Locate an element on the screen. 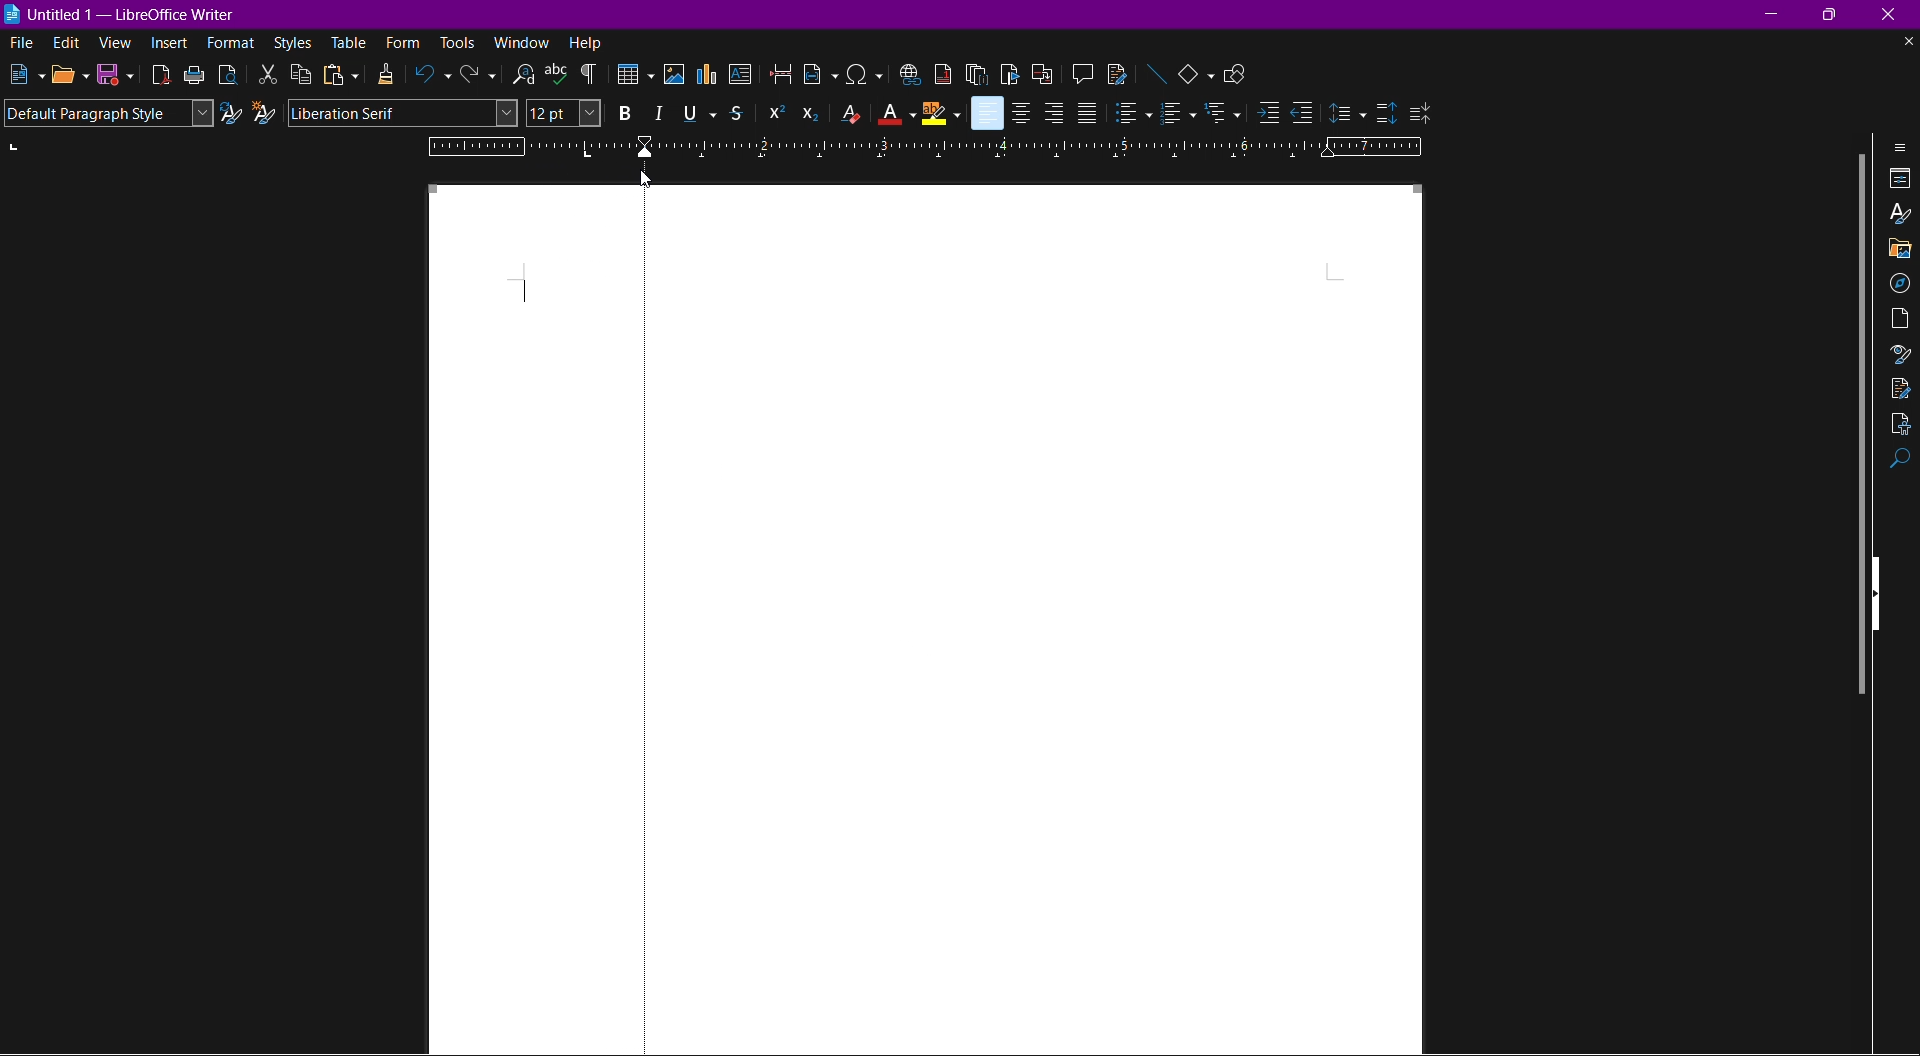 This screenshot has width=1920, height=1056. Select Outline Format is located at coordinates (1222, 114).